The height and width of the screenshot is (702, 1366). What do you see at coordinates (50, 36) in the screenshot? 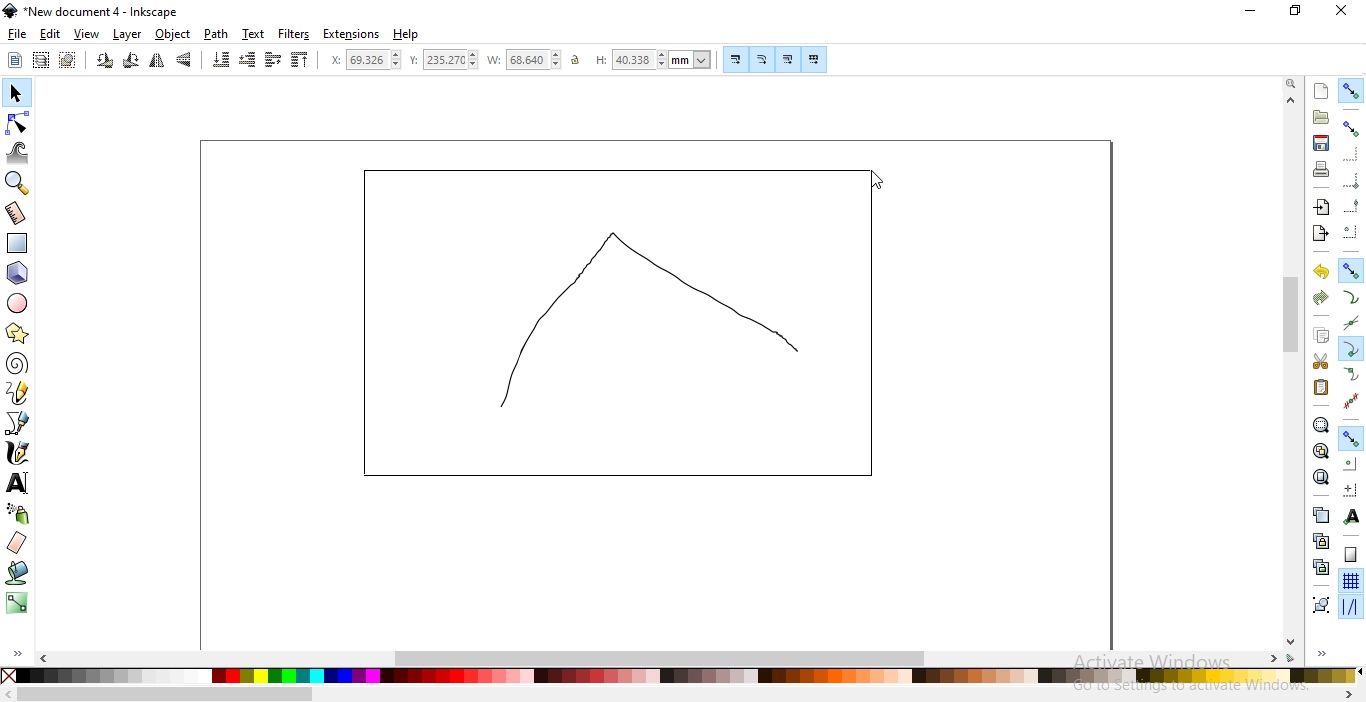
I see `edit` at bounding box center [50, 36].